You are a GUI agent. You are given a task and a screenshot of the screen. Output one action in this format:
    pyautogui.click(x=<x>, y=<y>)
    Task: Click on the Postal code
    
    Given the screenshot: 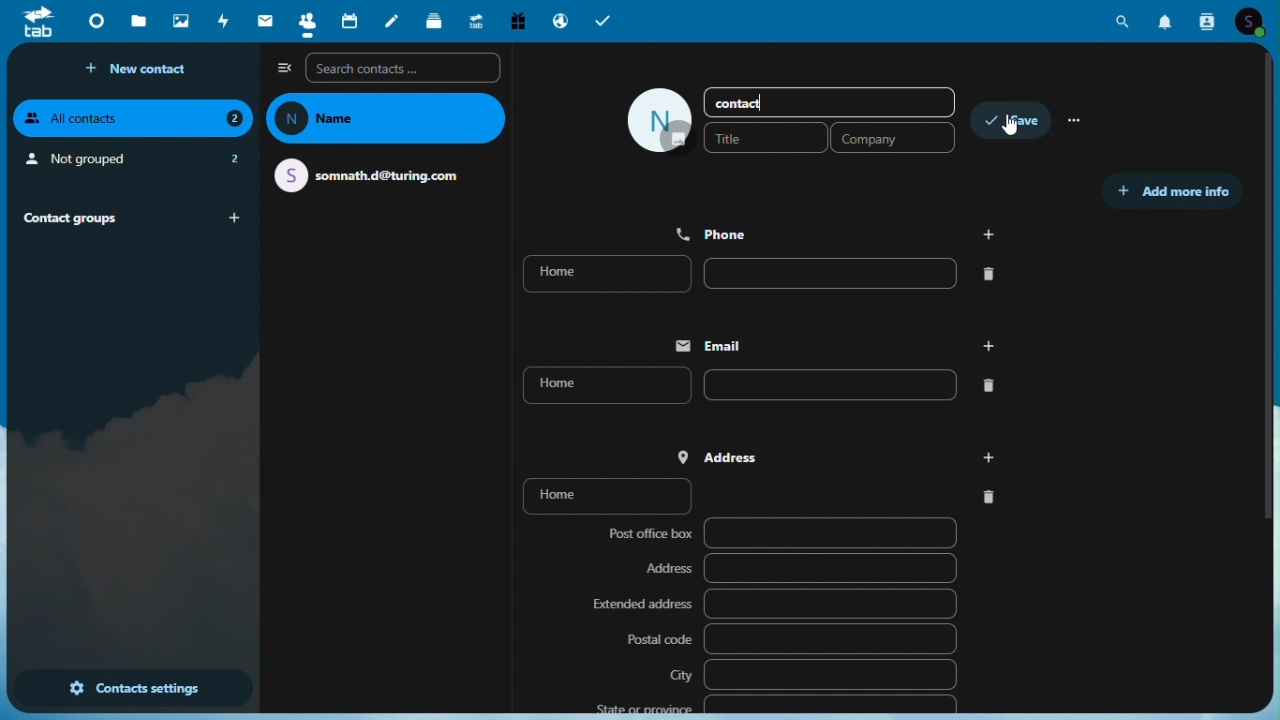 What is the action you would take?
    pyautogui.click(x=790, y=638)
    